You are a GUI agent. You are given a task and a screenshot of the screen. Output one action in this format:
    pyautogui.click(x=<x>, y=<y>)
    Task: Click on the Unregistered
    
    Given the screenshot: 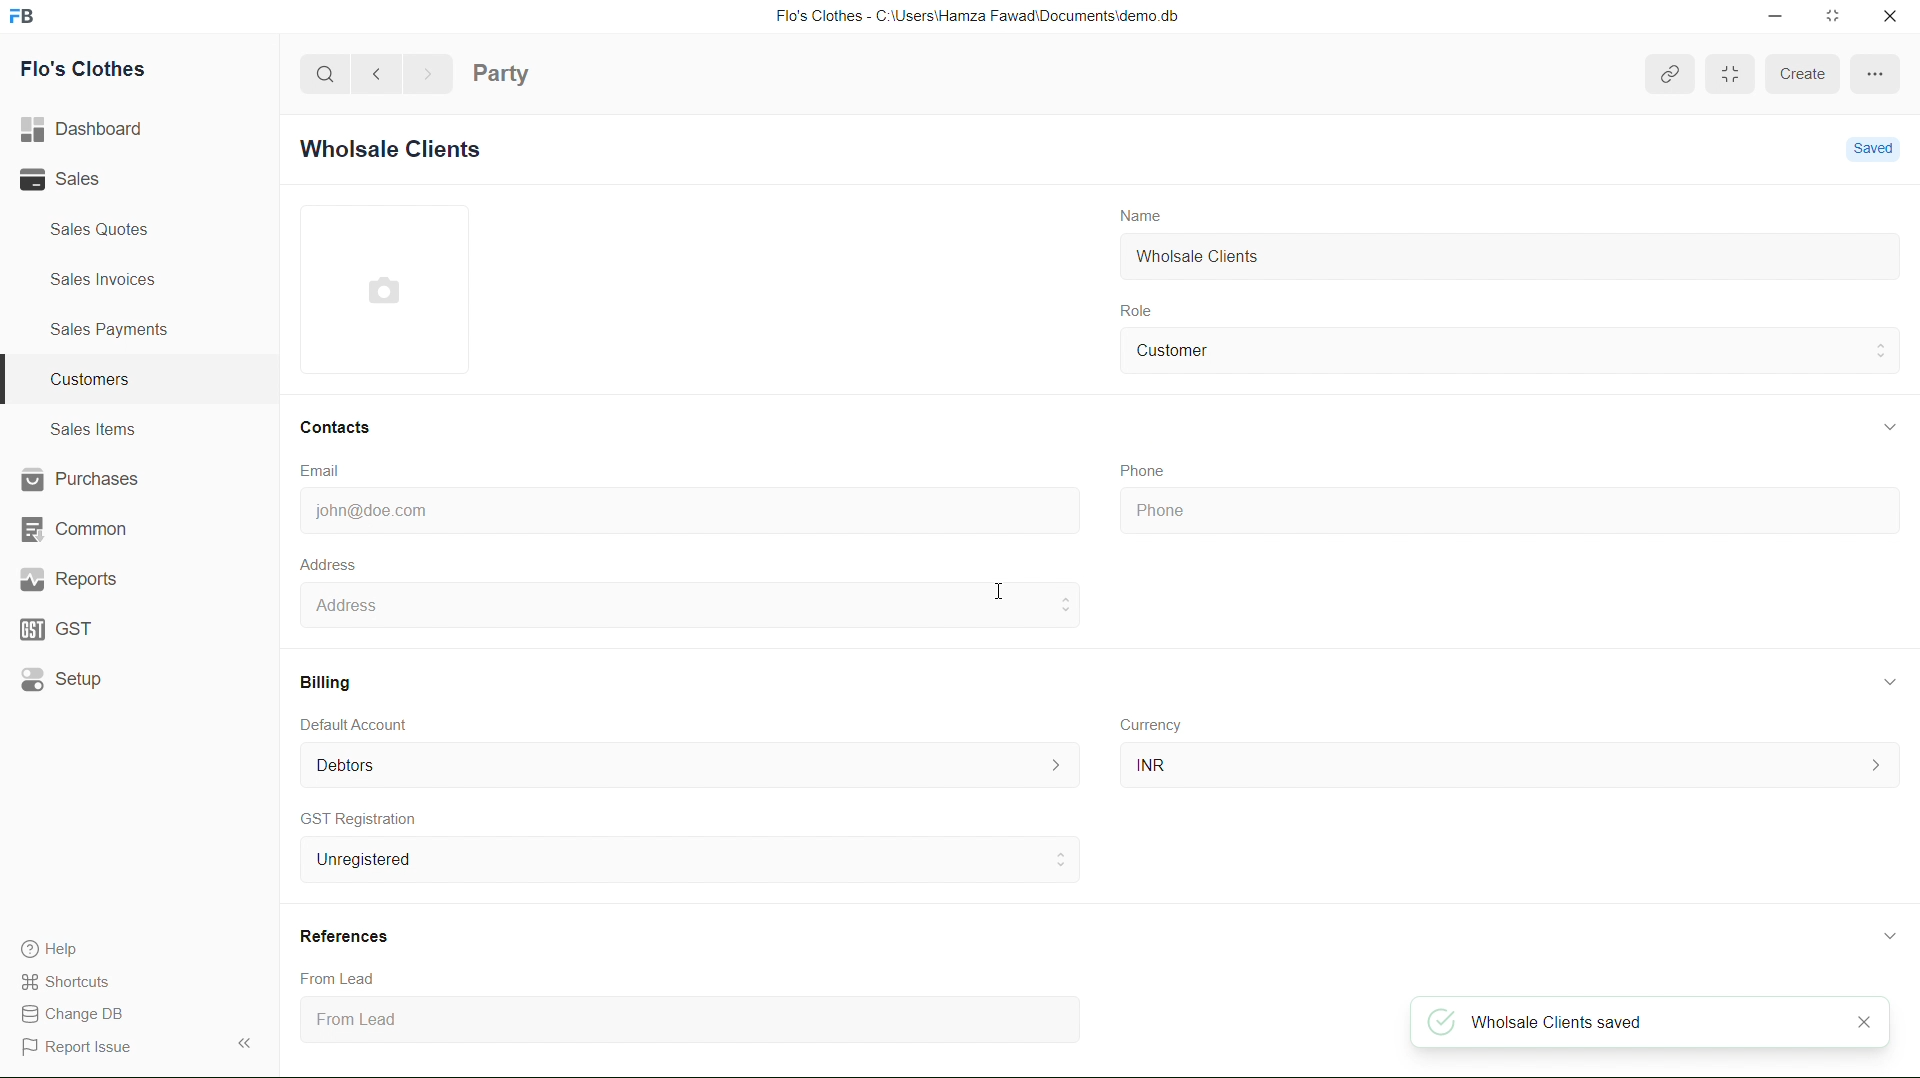 What is the action you would take?
    pyautogui.click(x=682, y=861)
    